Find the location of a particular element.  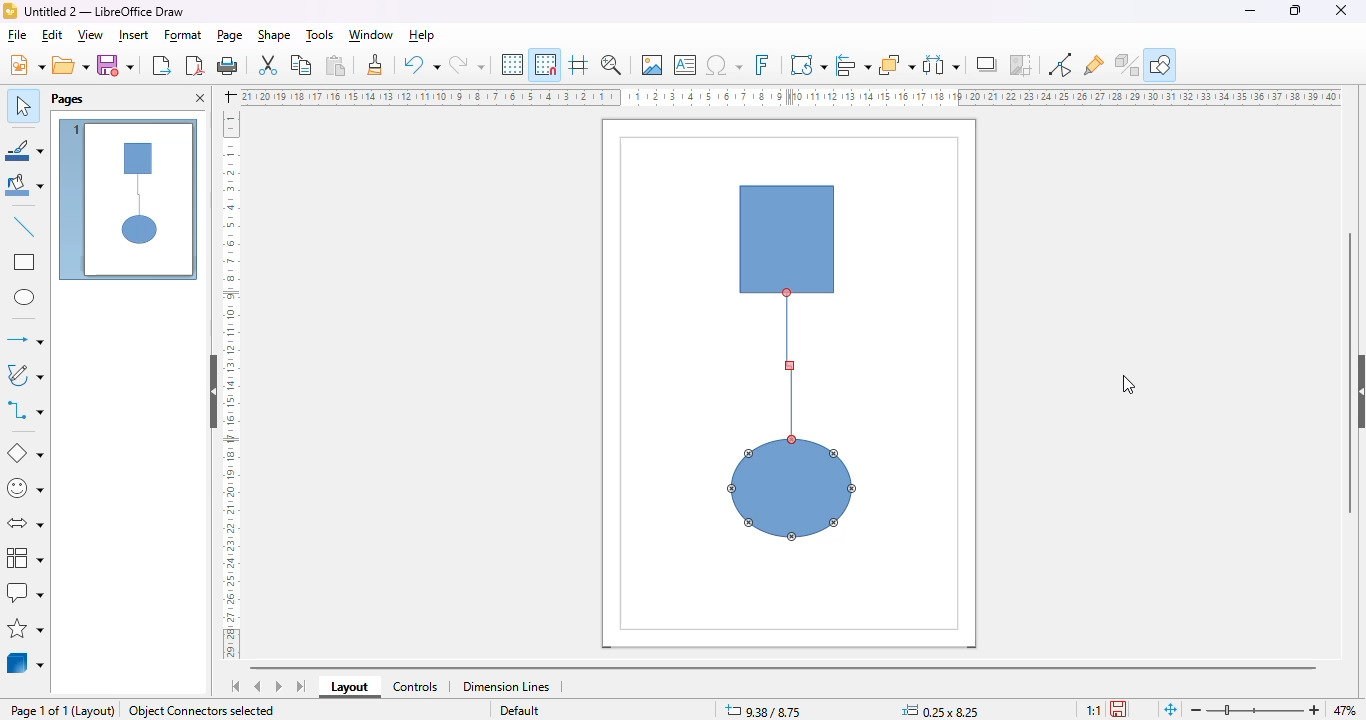

shape 1 is located at coordinates (789, 230).